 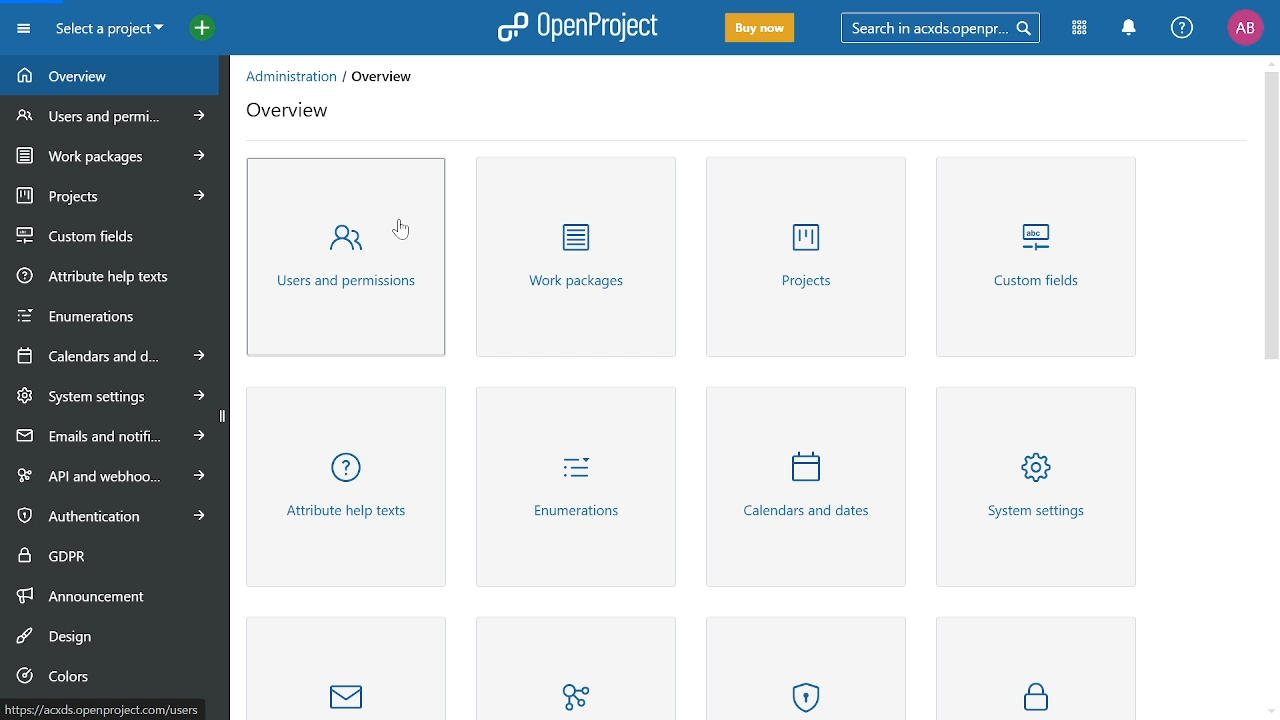 I want to click on System settings, so click(x=1040, y=491).